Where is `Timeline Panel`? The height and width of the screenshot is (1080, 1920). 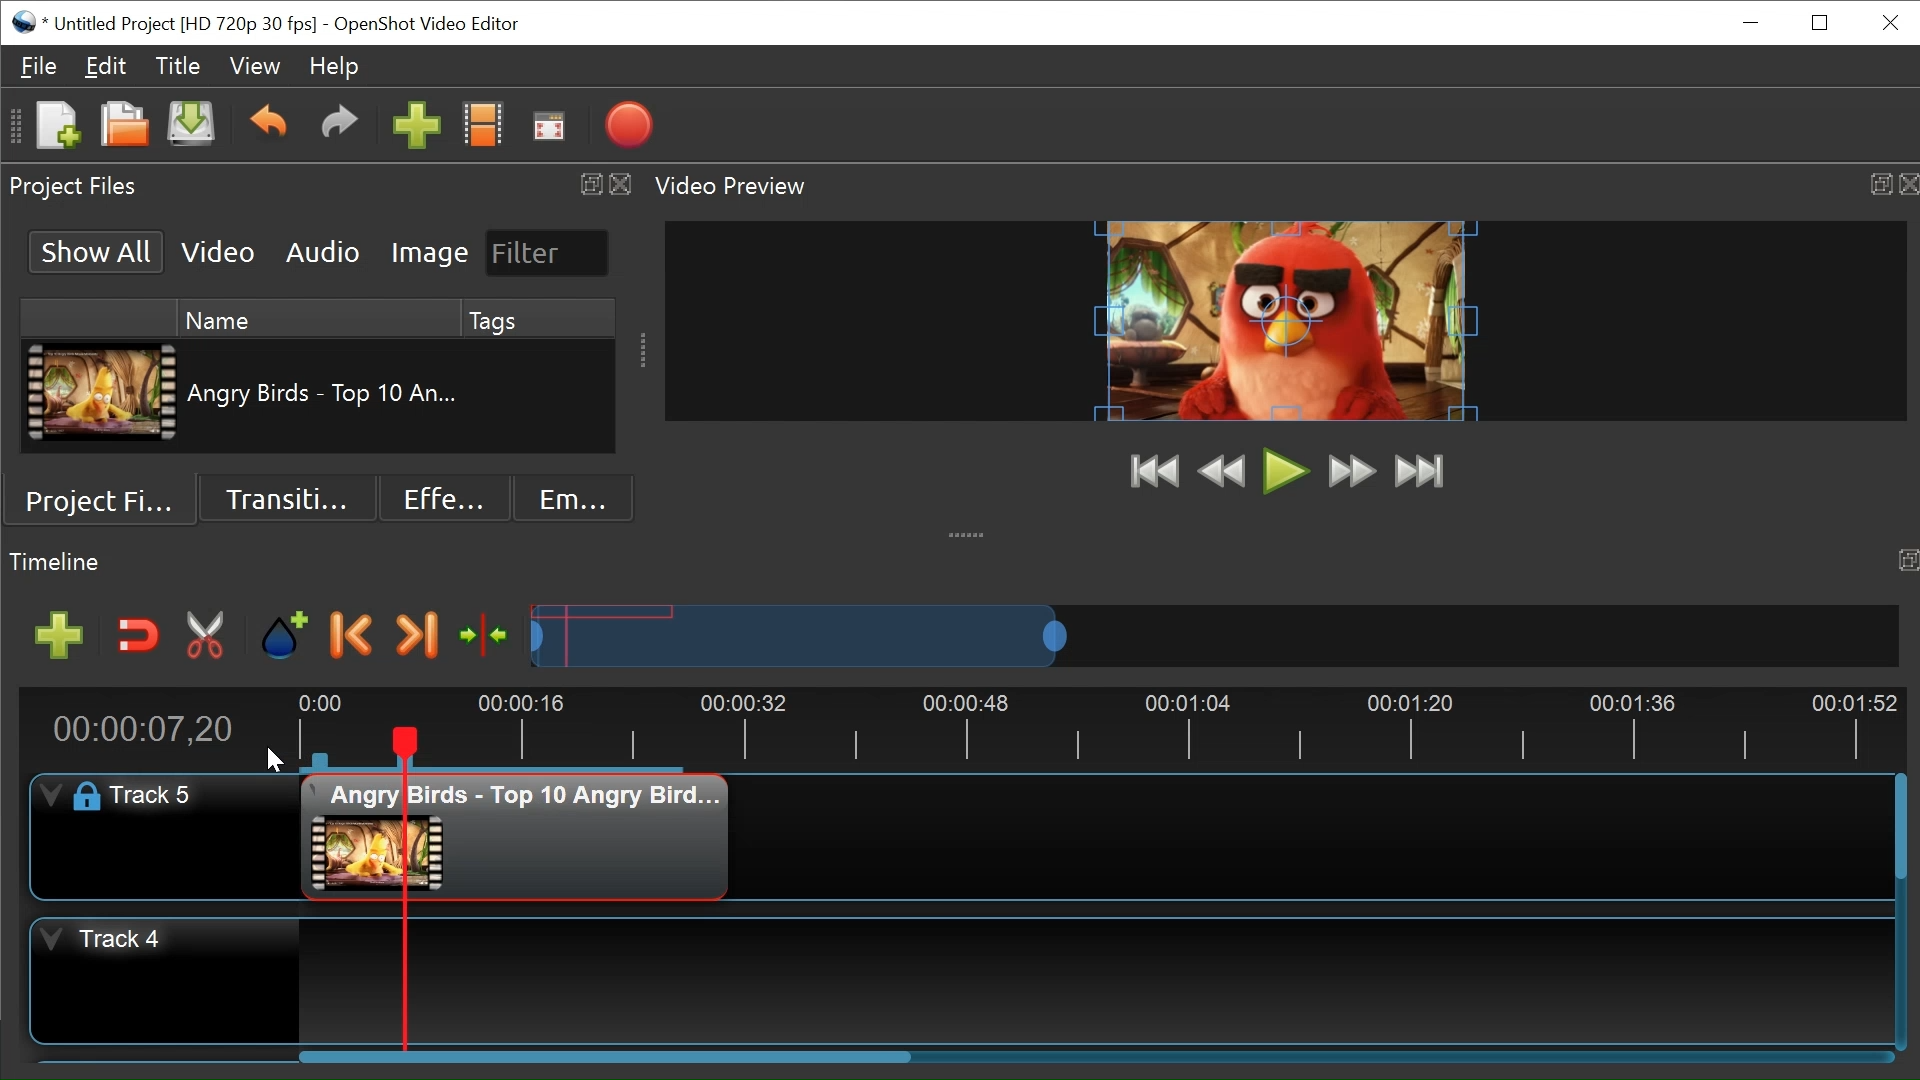 Timeline Panel is located at coordinates (960, 562).